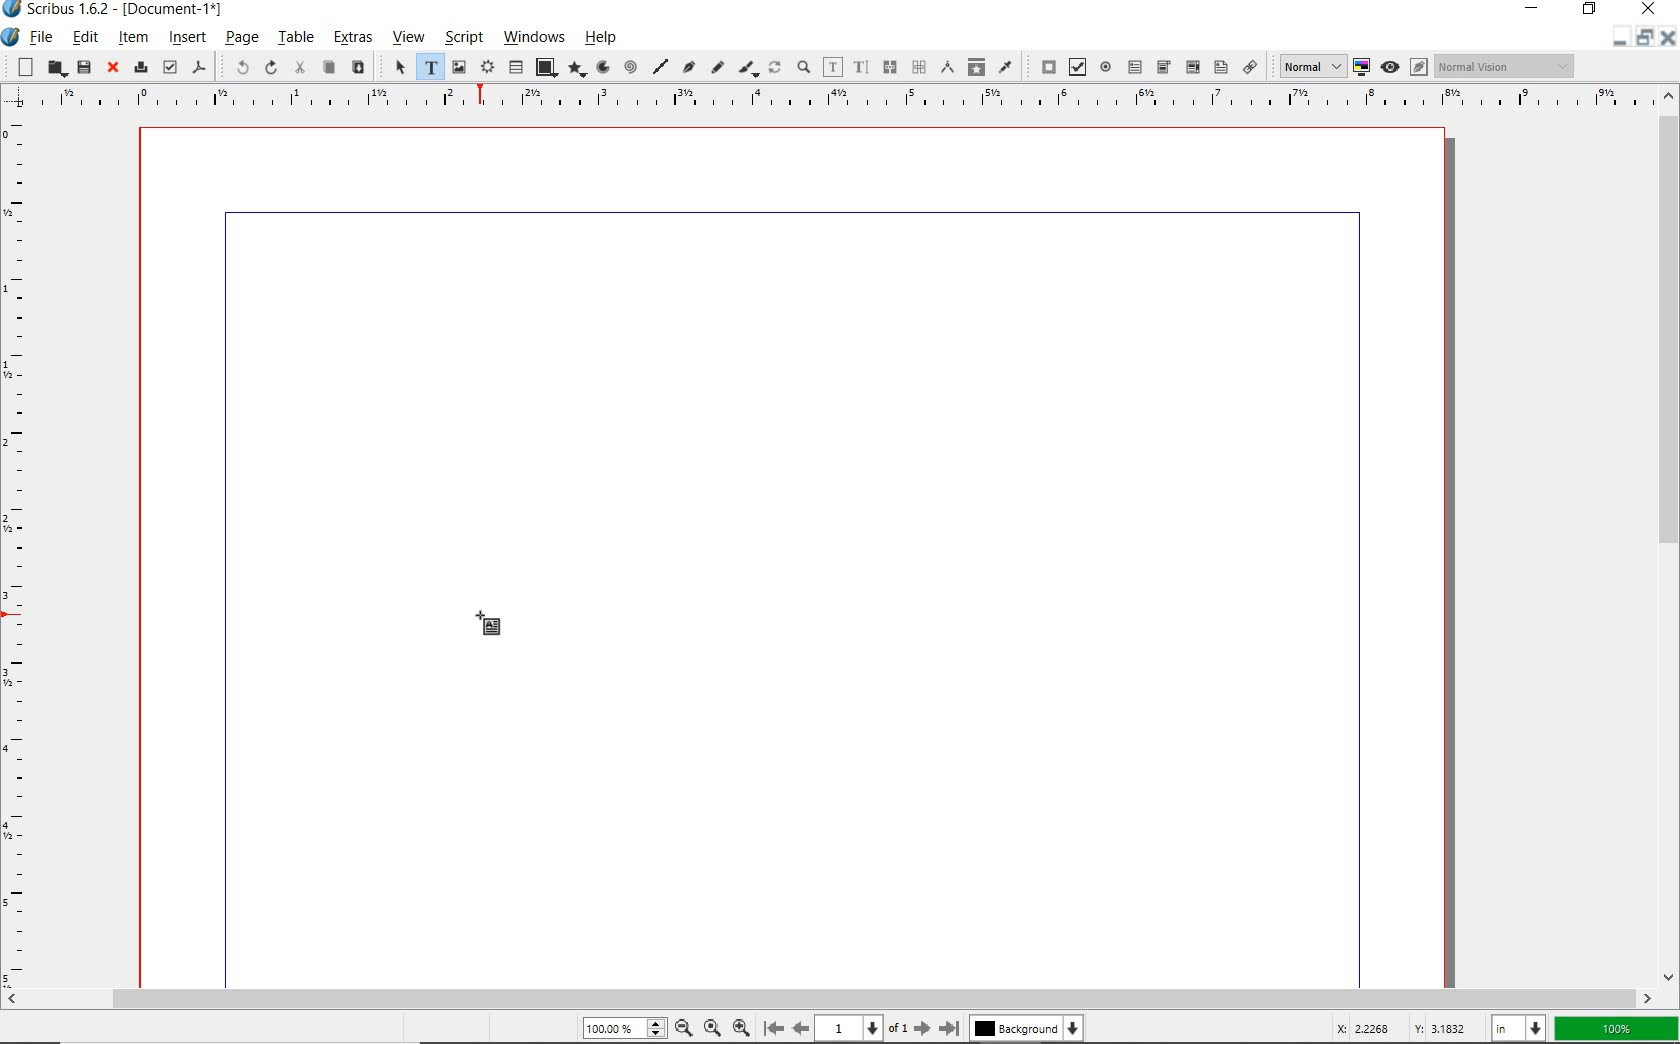 This screenshot has width=1680, height=1044. I want to click on First page, so click(772, 1029).